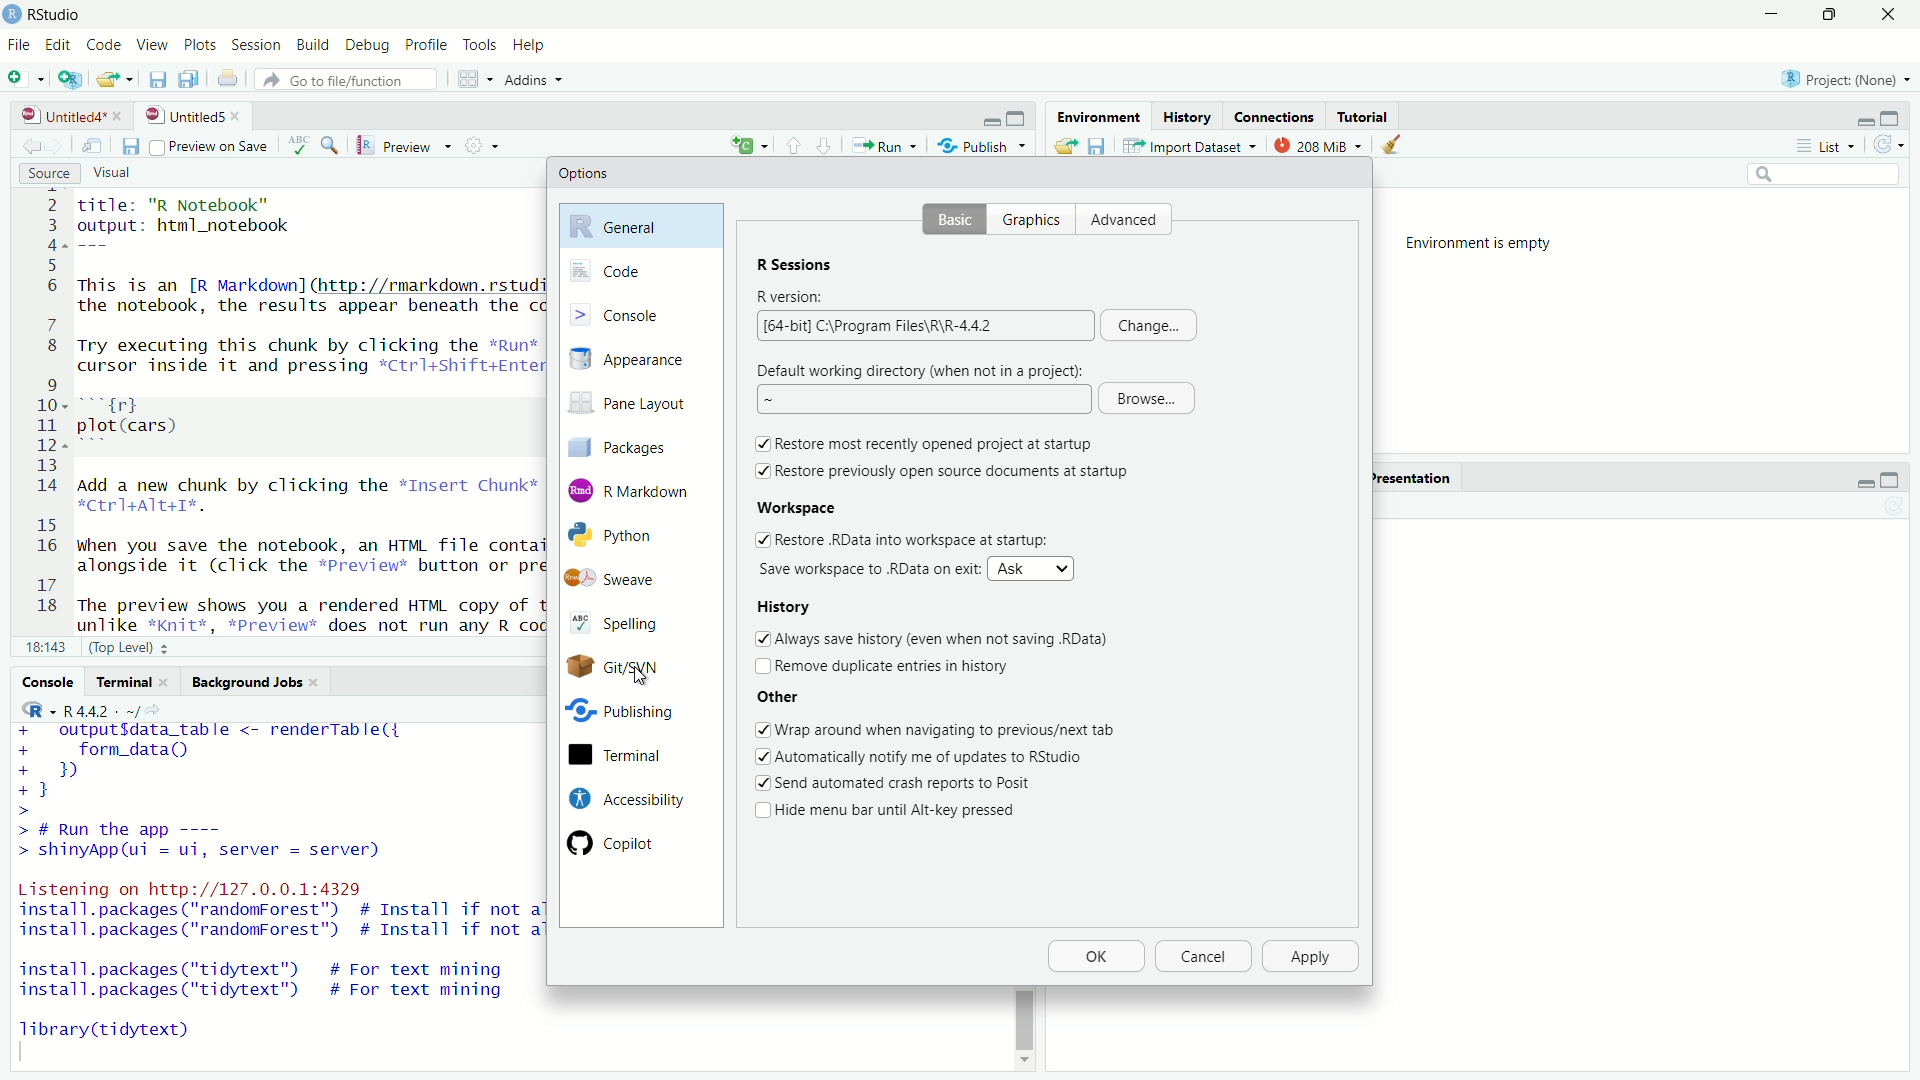  Describe the element at coordinates (622, 667) in the screenshot. I see `Git/SVN` at that location.